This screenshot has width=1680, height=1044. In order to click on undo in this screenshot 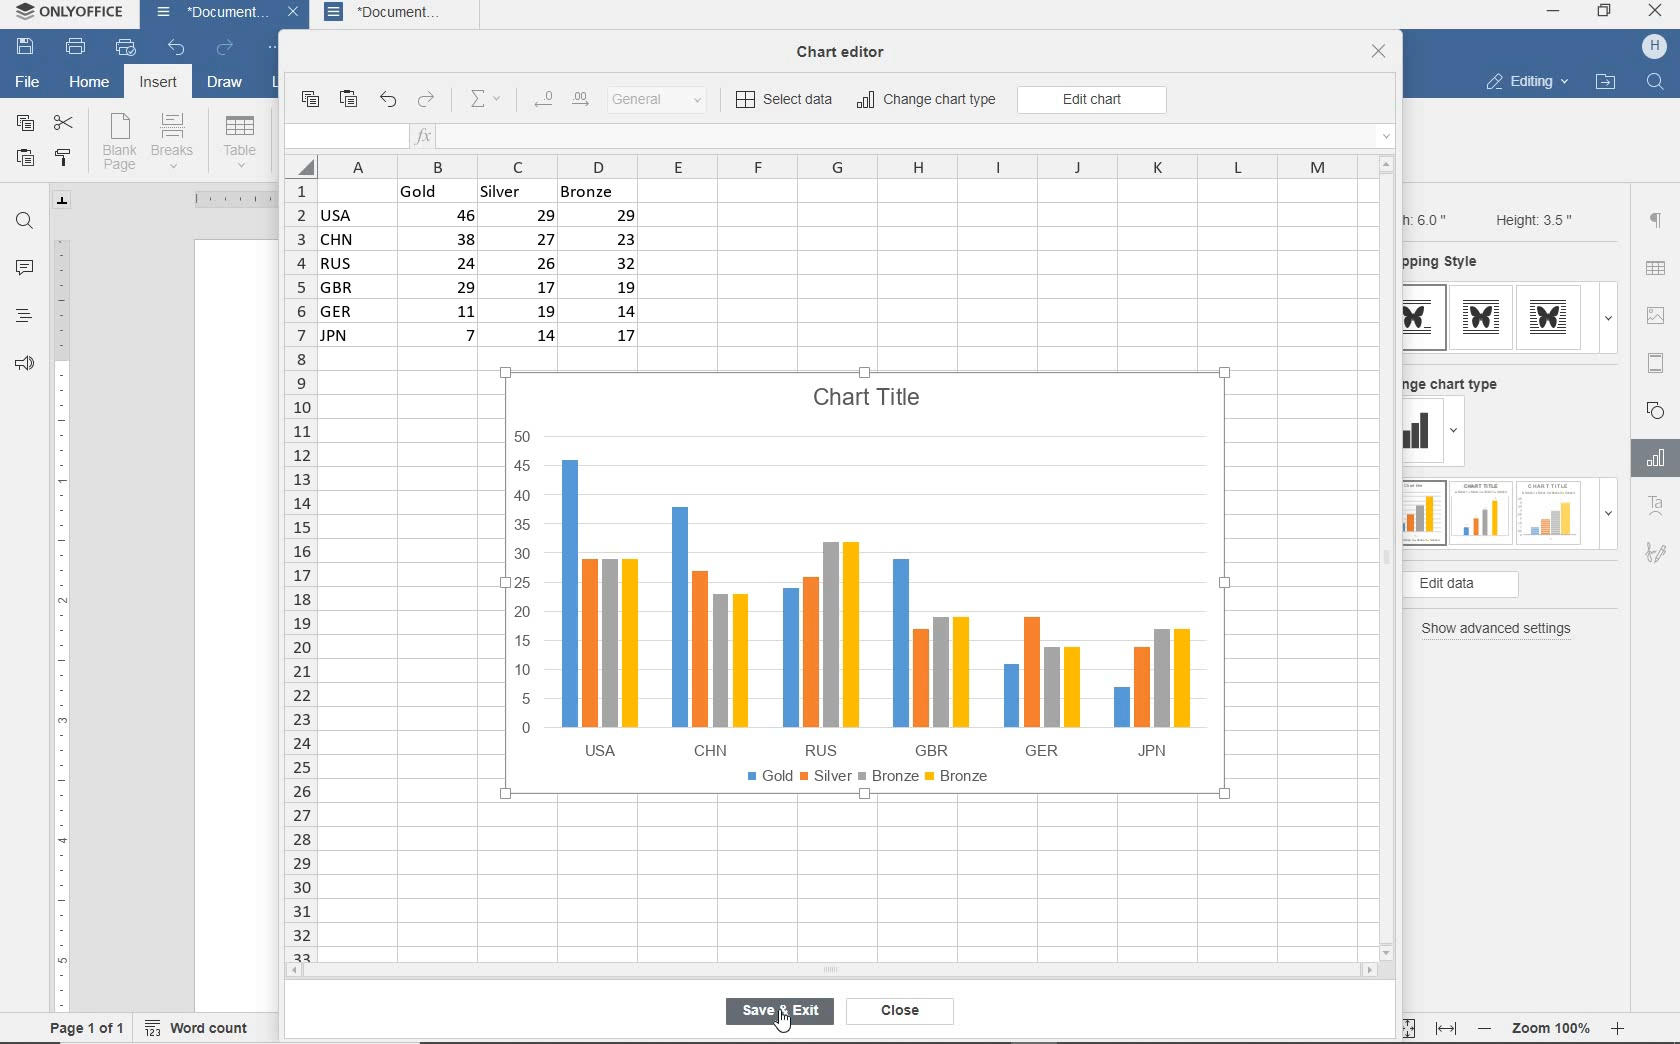, I will do `click(176, 49)`.